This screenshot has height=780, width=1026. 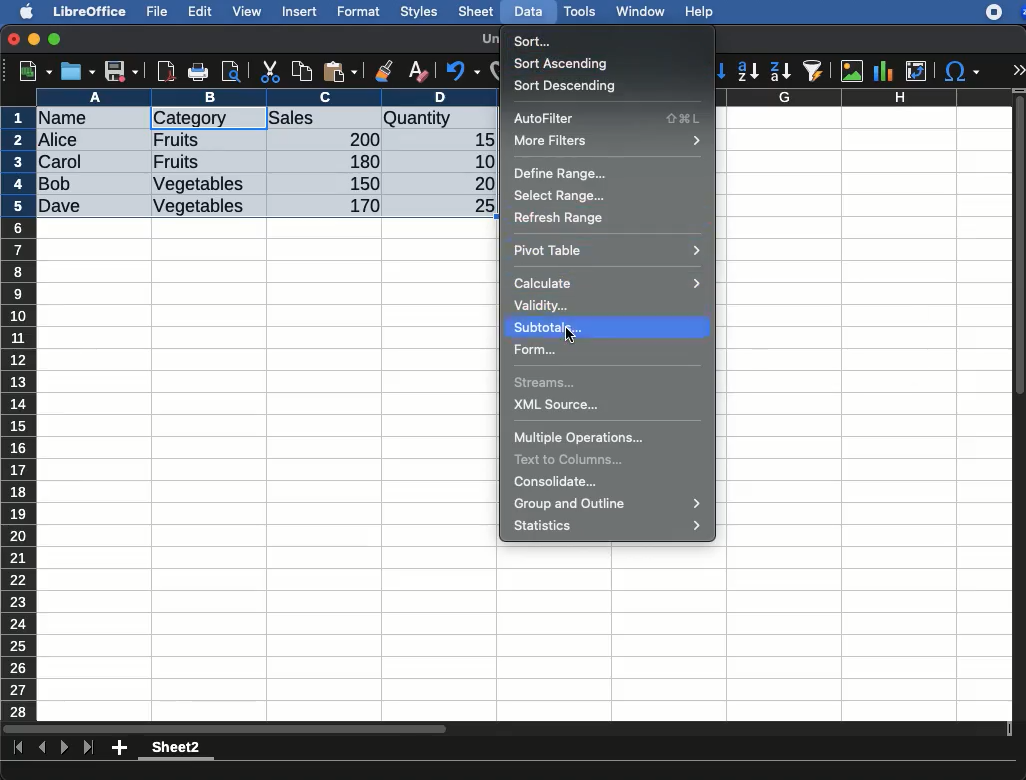 I want to click on expand, so click(x=1018, y=70).